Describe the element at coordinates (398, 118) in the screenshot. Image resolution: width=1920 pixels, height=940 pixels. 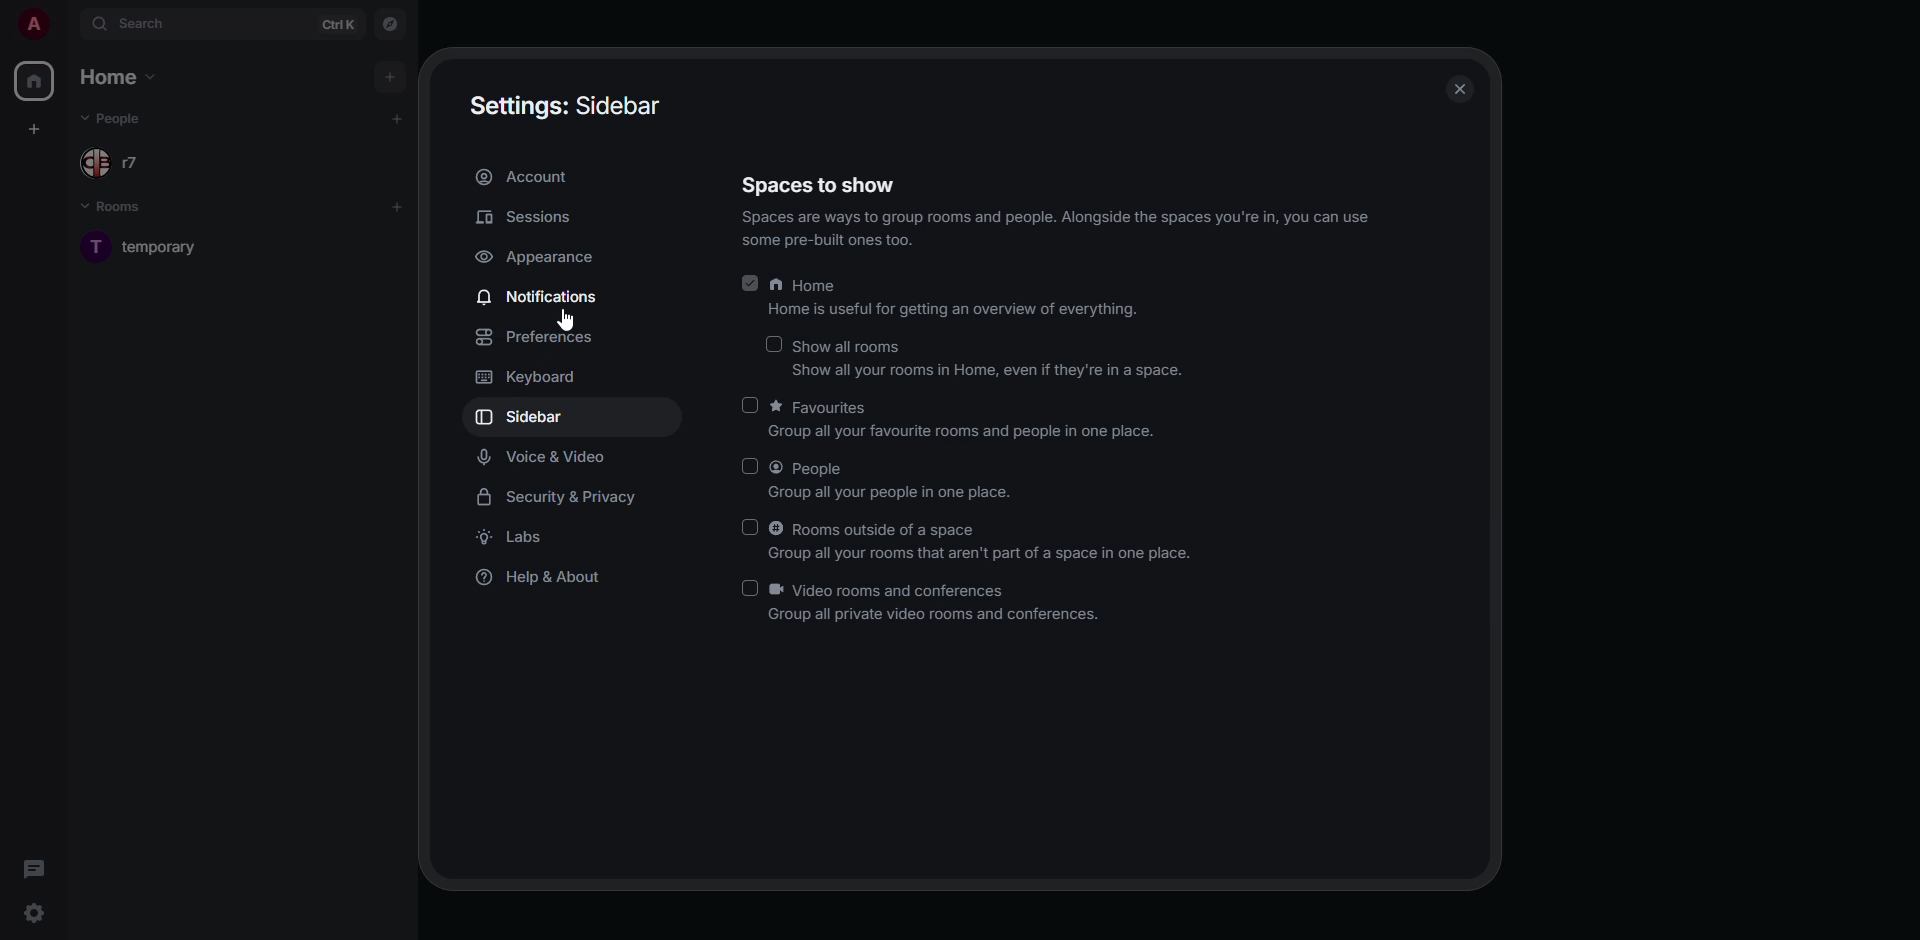
I see `add` at that location.